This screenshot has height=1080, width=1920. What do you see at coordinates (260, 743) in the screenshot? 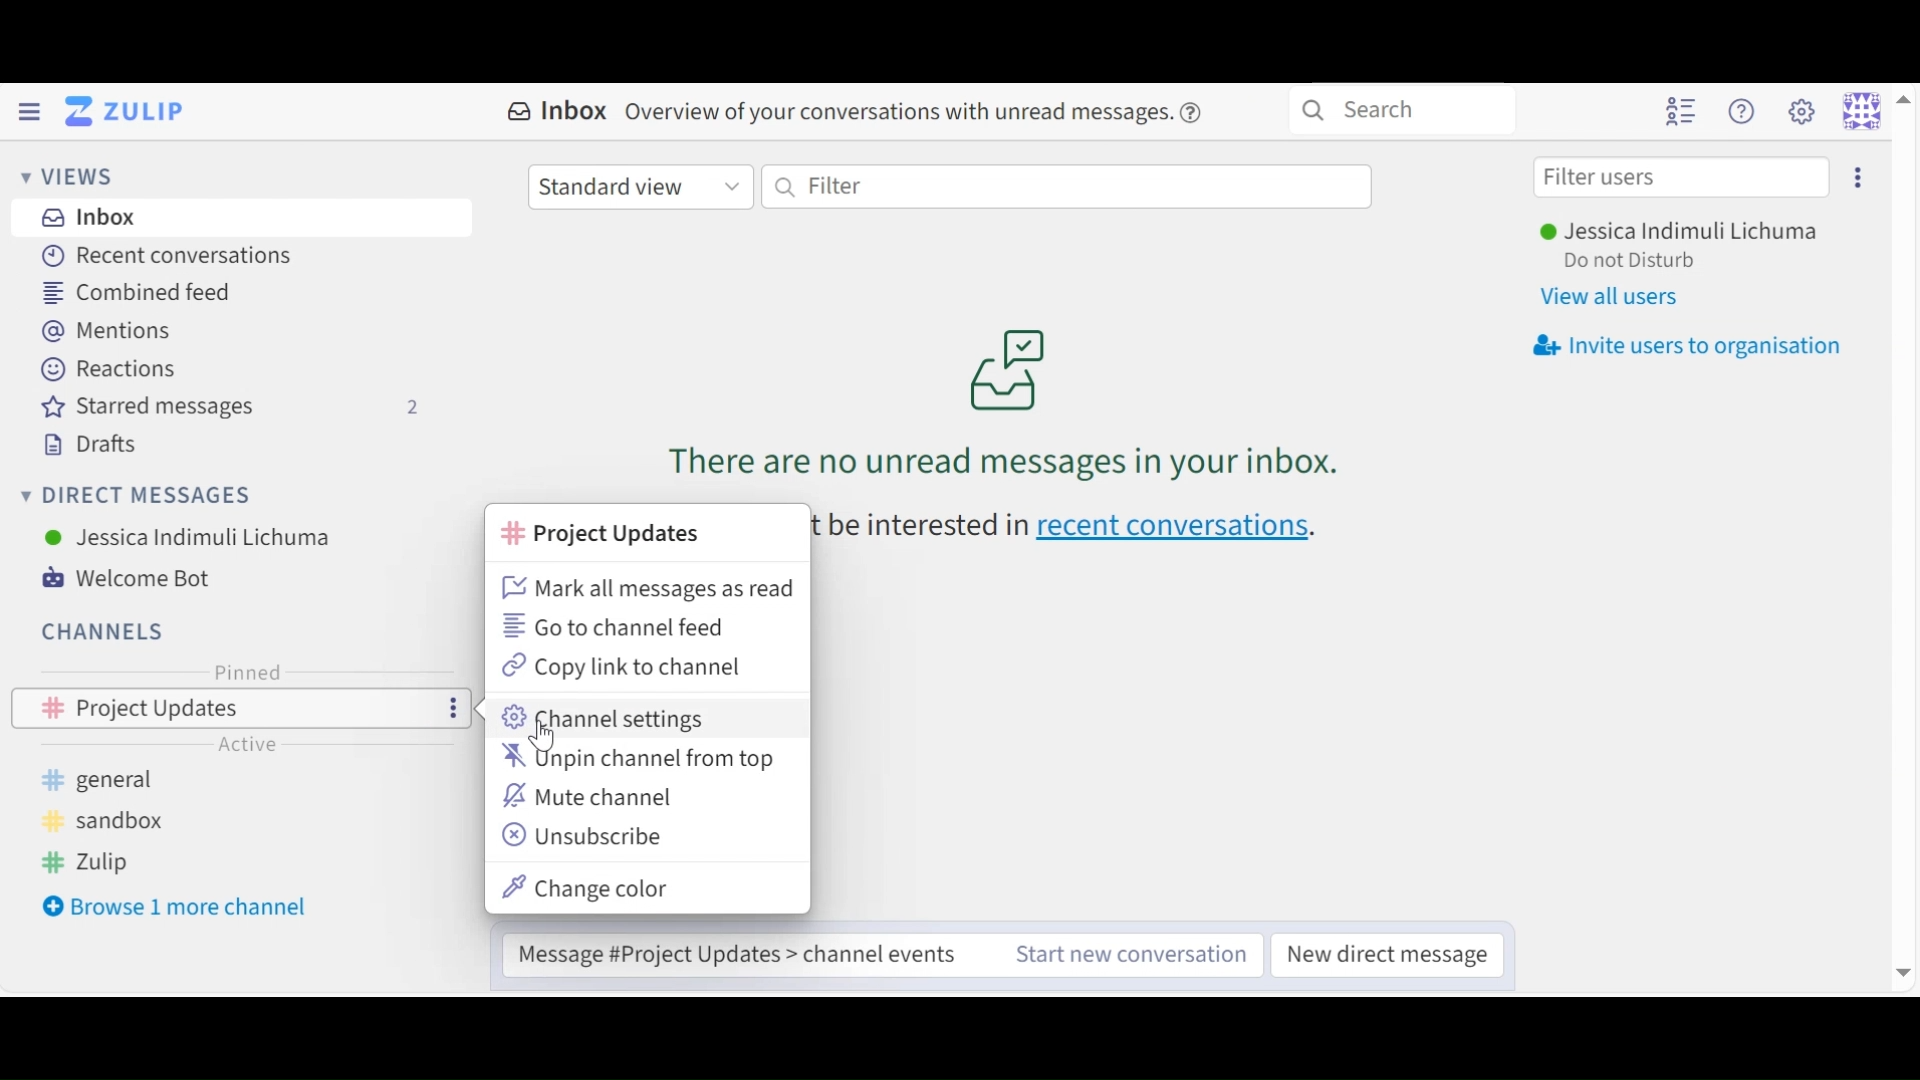
I see `Active` at bounding box center [260, 743].